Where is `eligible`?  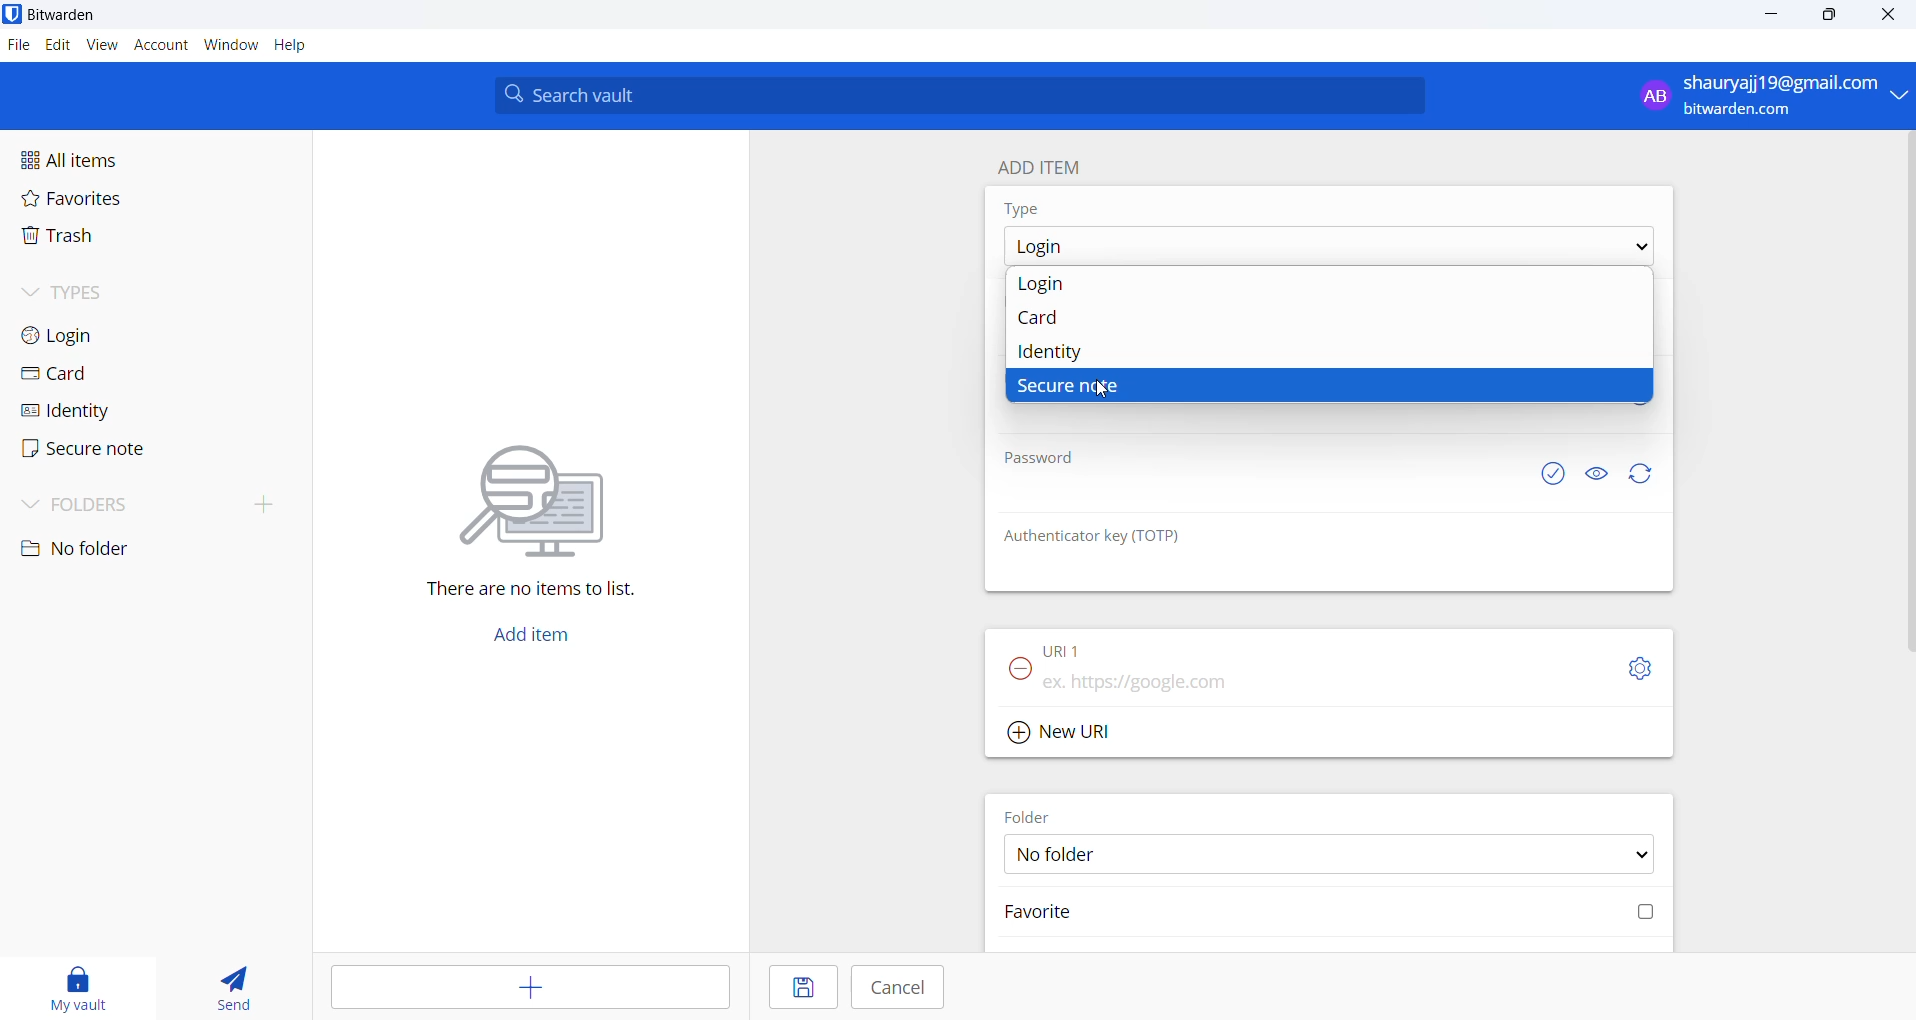
eligible is located at coordinates (1550, 474).